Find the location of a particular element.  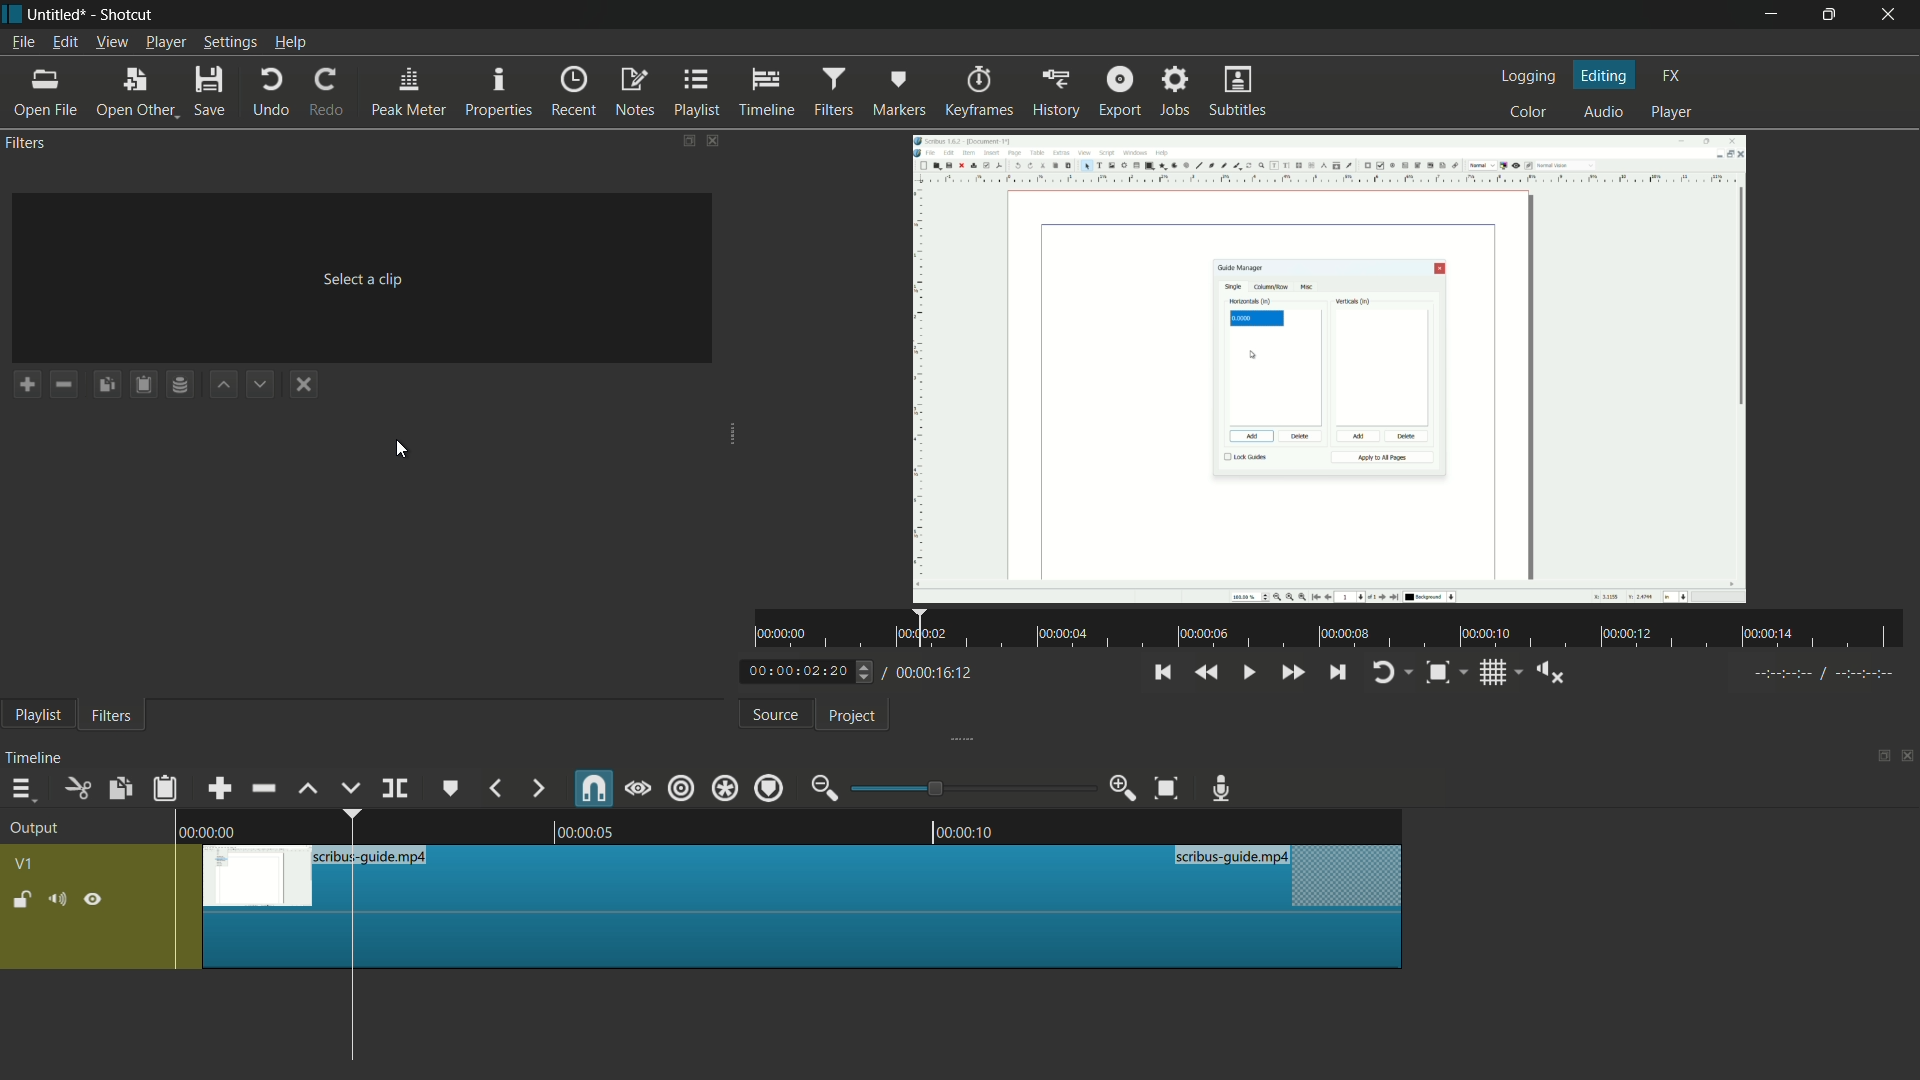

copy filters is located at coordinates (107, 385).